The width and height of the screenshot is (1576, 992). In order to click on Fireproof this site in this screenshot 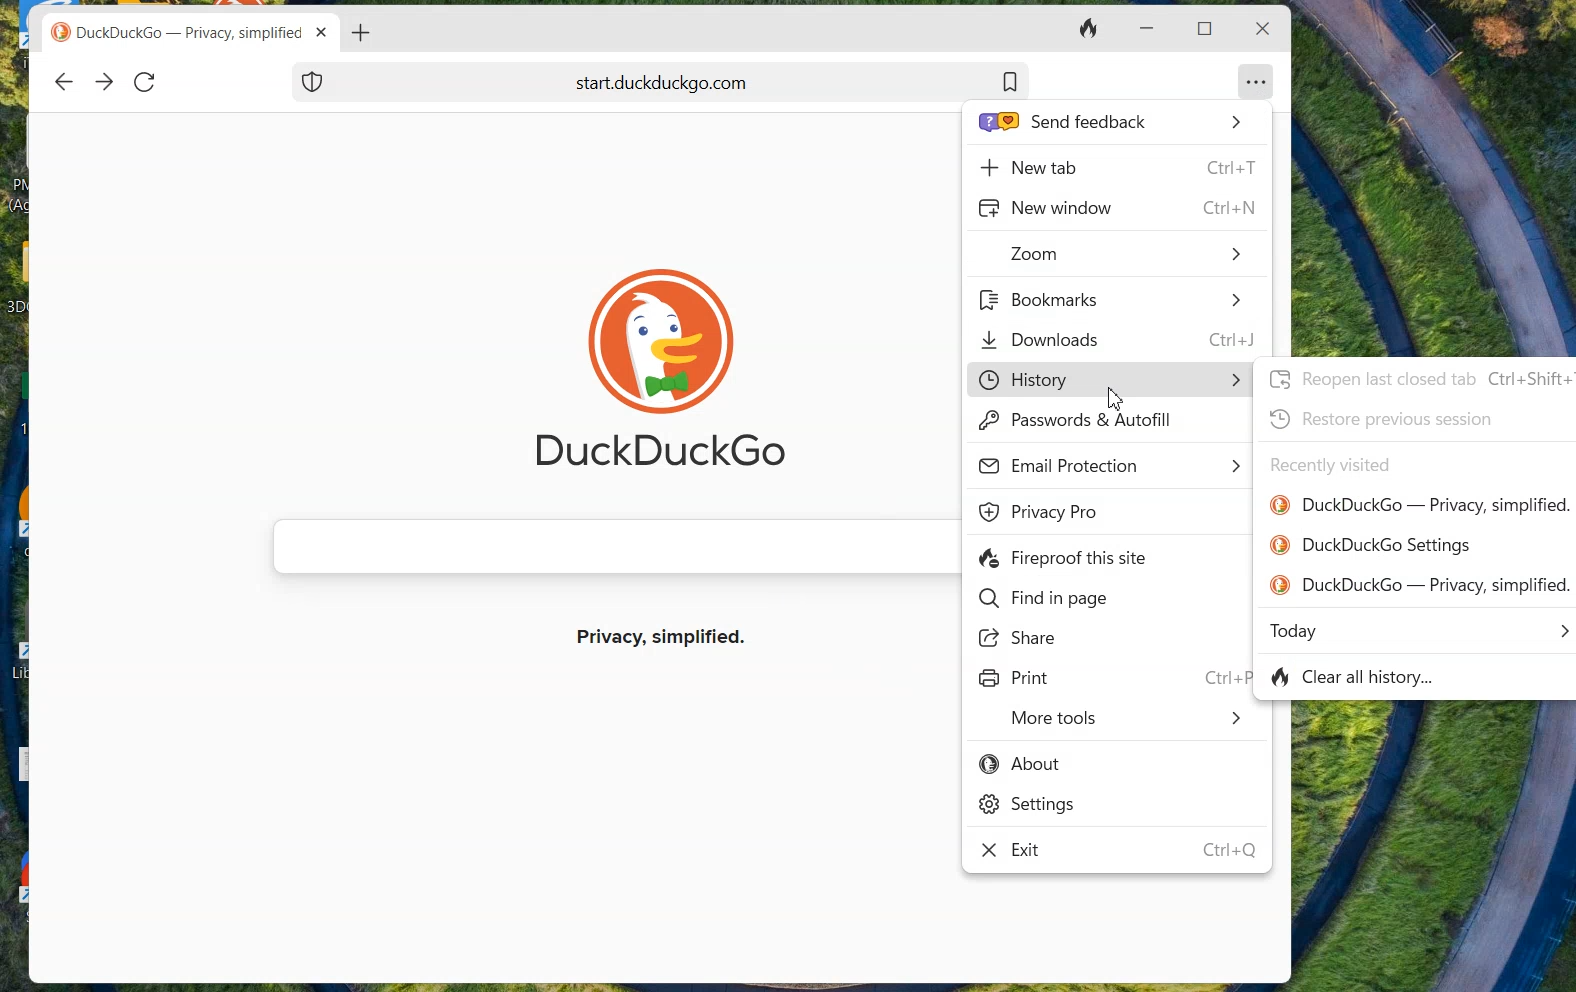, I will do `click(1067, 559)`.